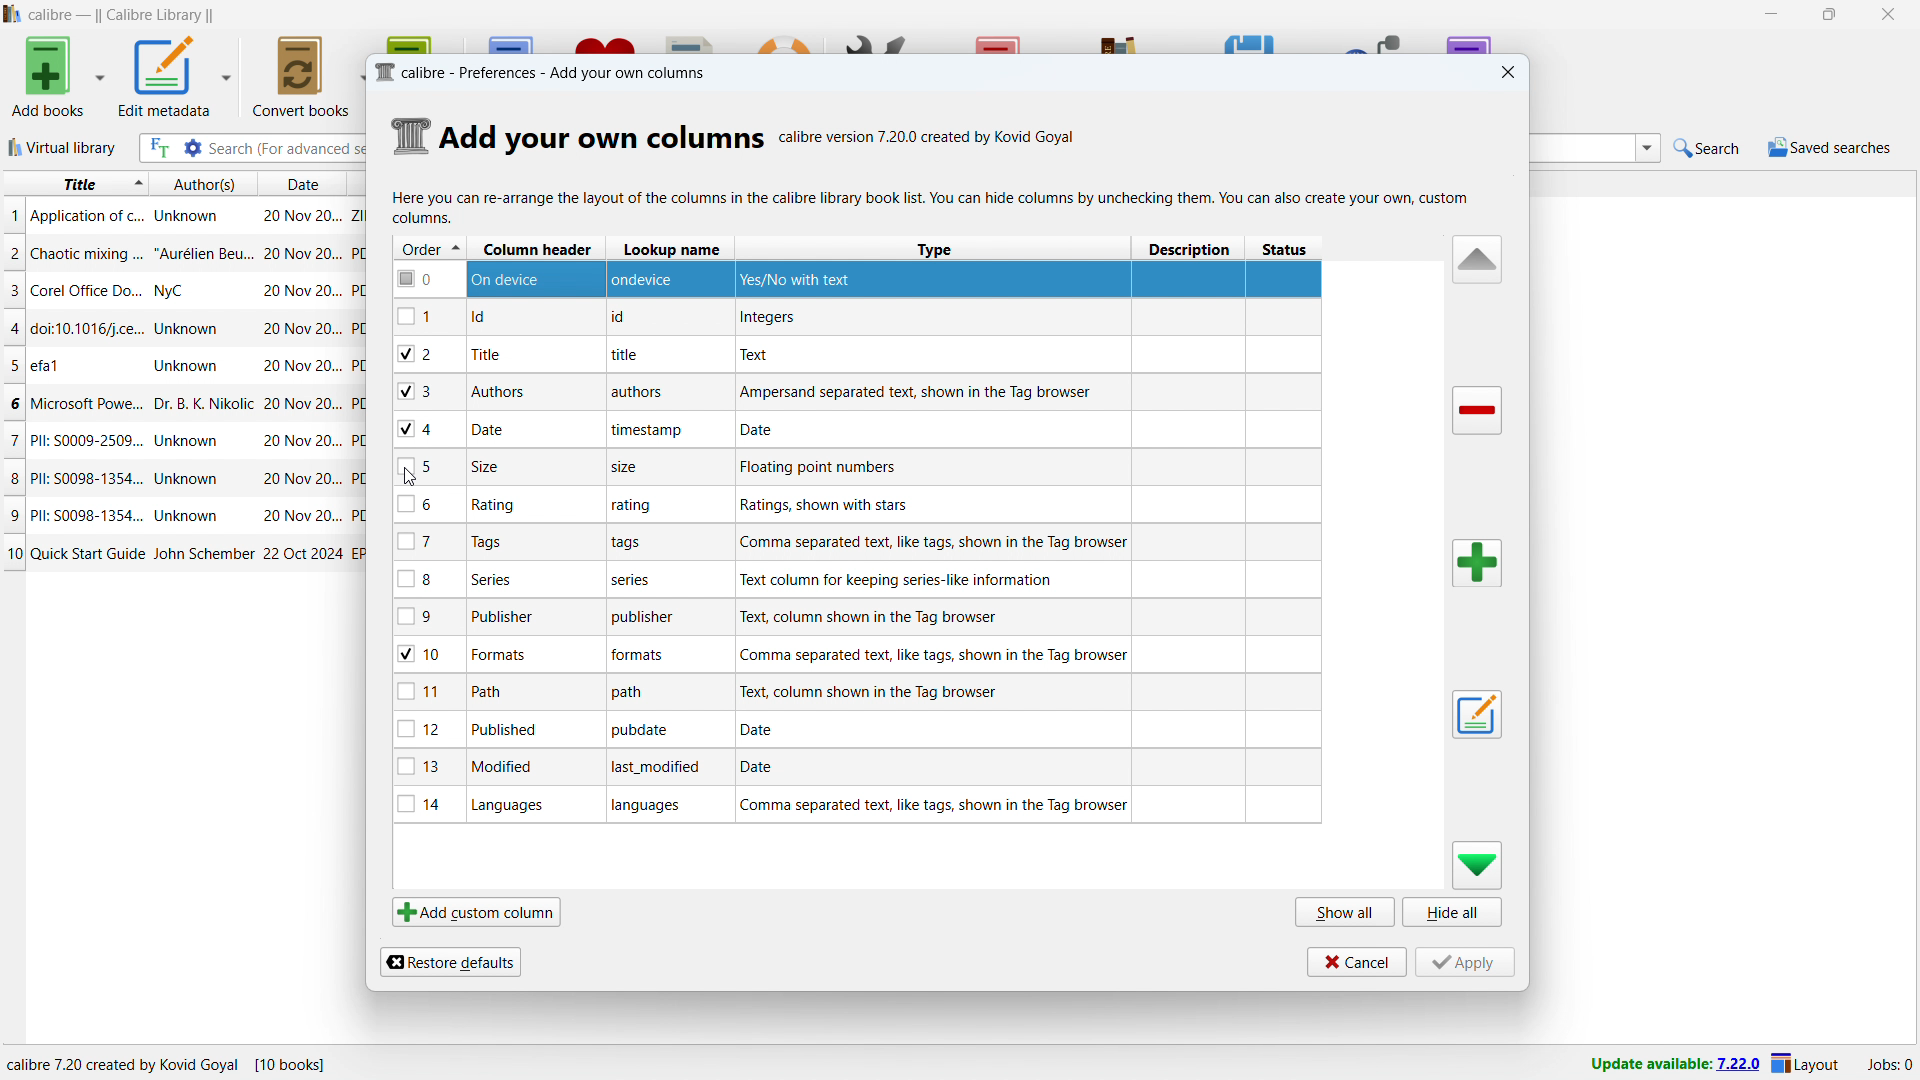  Describe the element at coordinates (428, 691) in the screenshot. I see `11` at that location.